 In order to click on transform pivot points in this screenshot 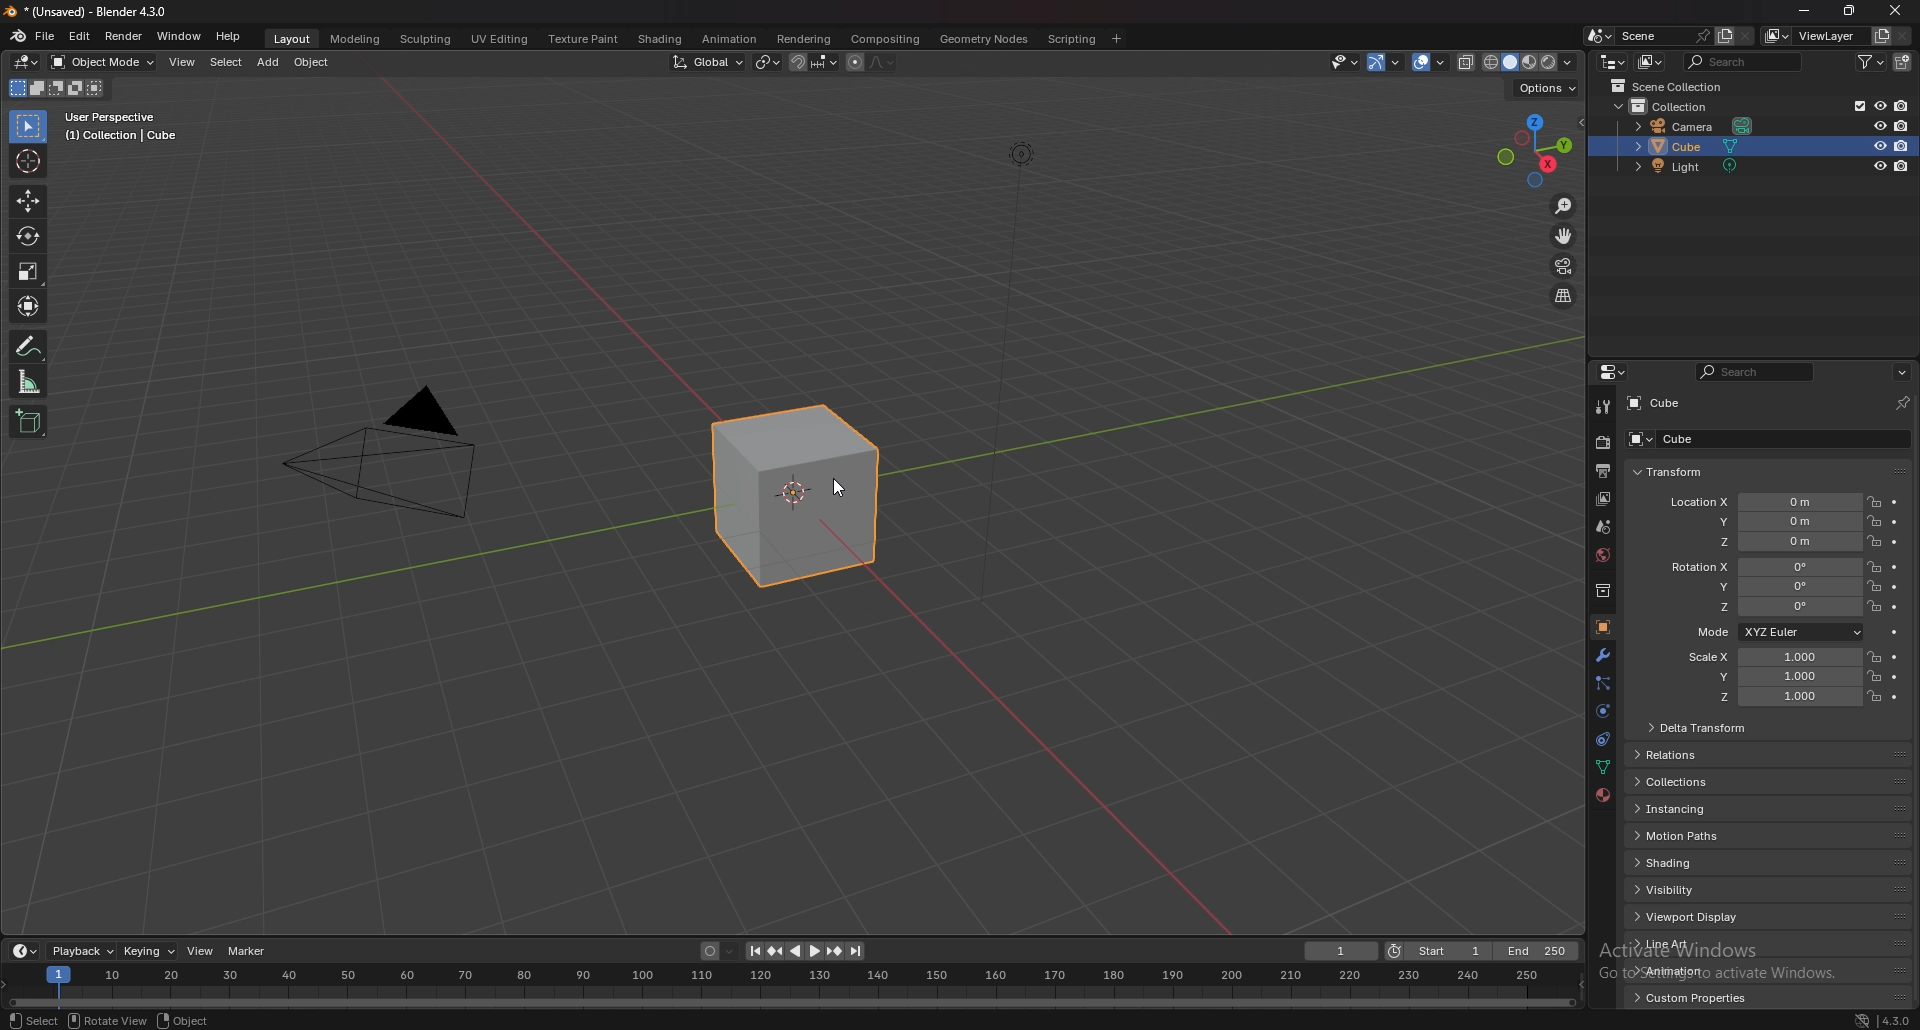, I will do `click(770, 62)`.